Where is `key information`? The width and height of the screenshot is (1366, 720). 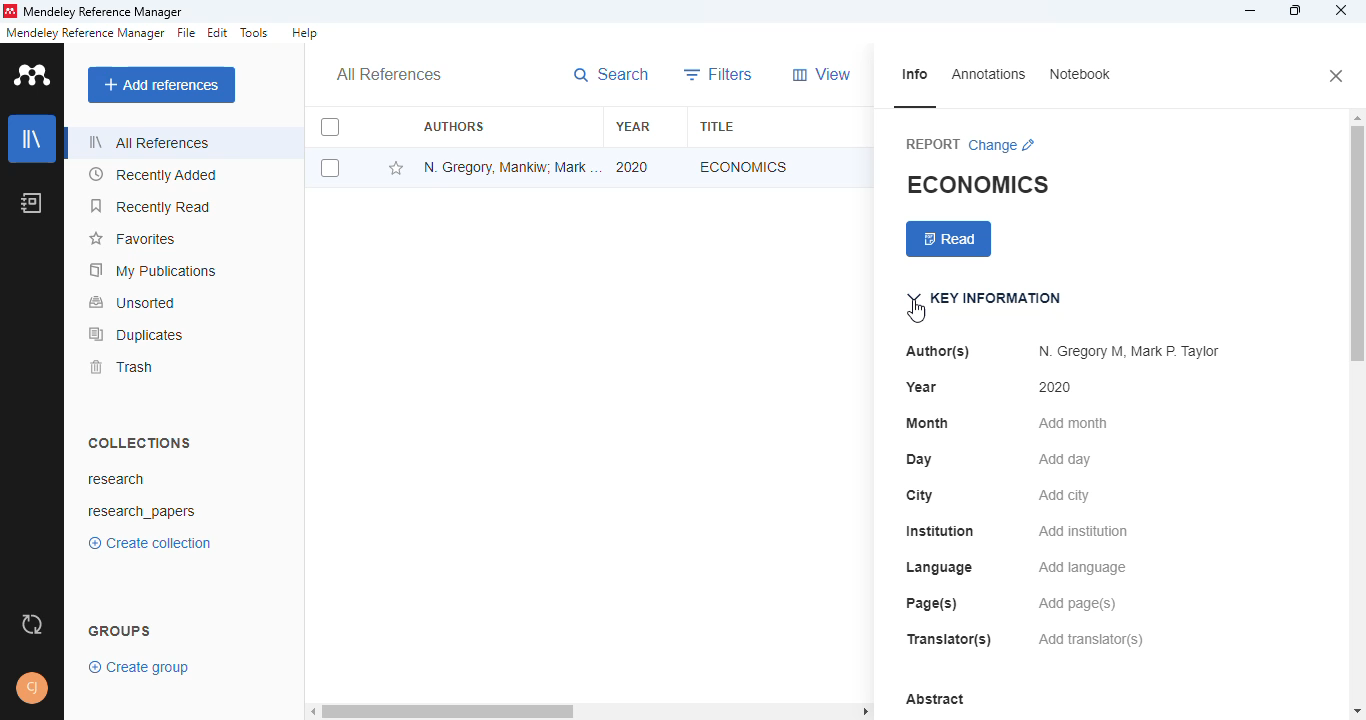 key information is located at coordinates (984, 297).